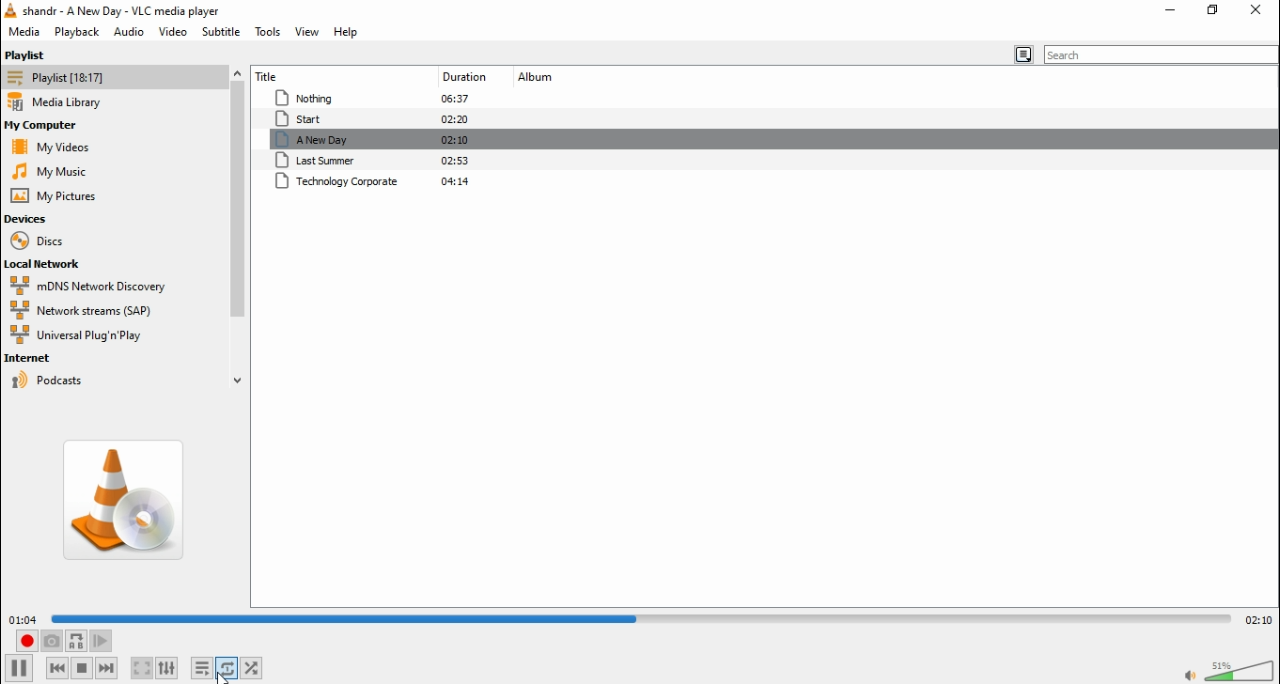 The image size is (1280, 684). Describe the element at coordinates (97, 286) in the screenshot. I see `mDNS network discovery` at that location.